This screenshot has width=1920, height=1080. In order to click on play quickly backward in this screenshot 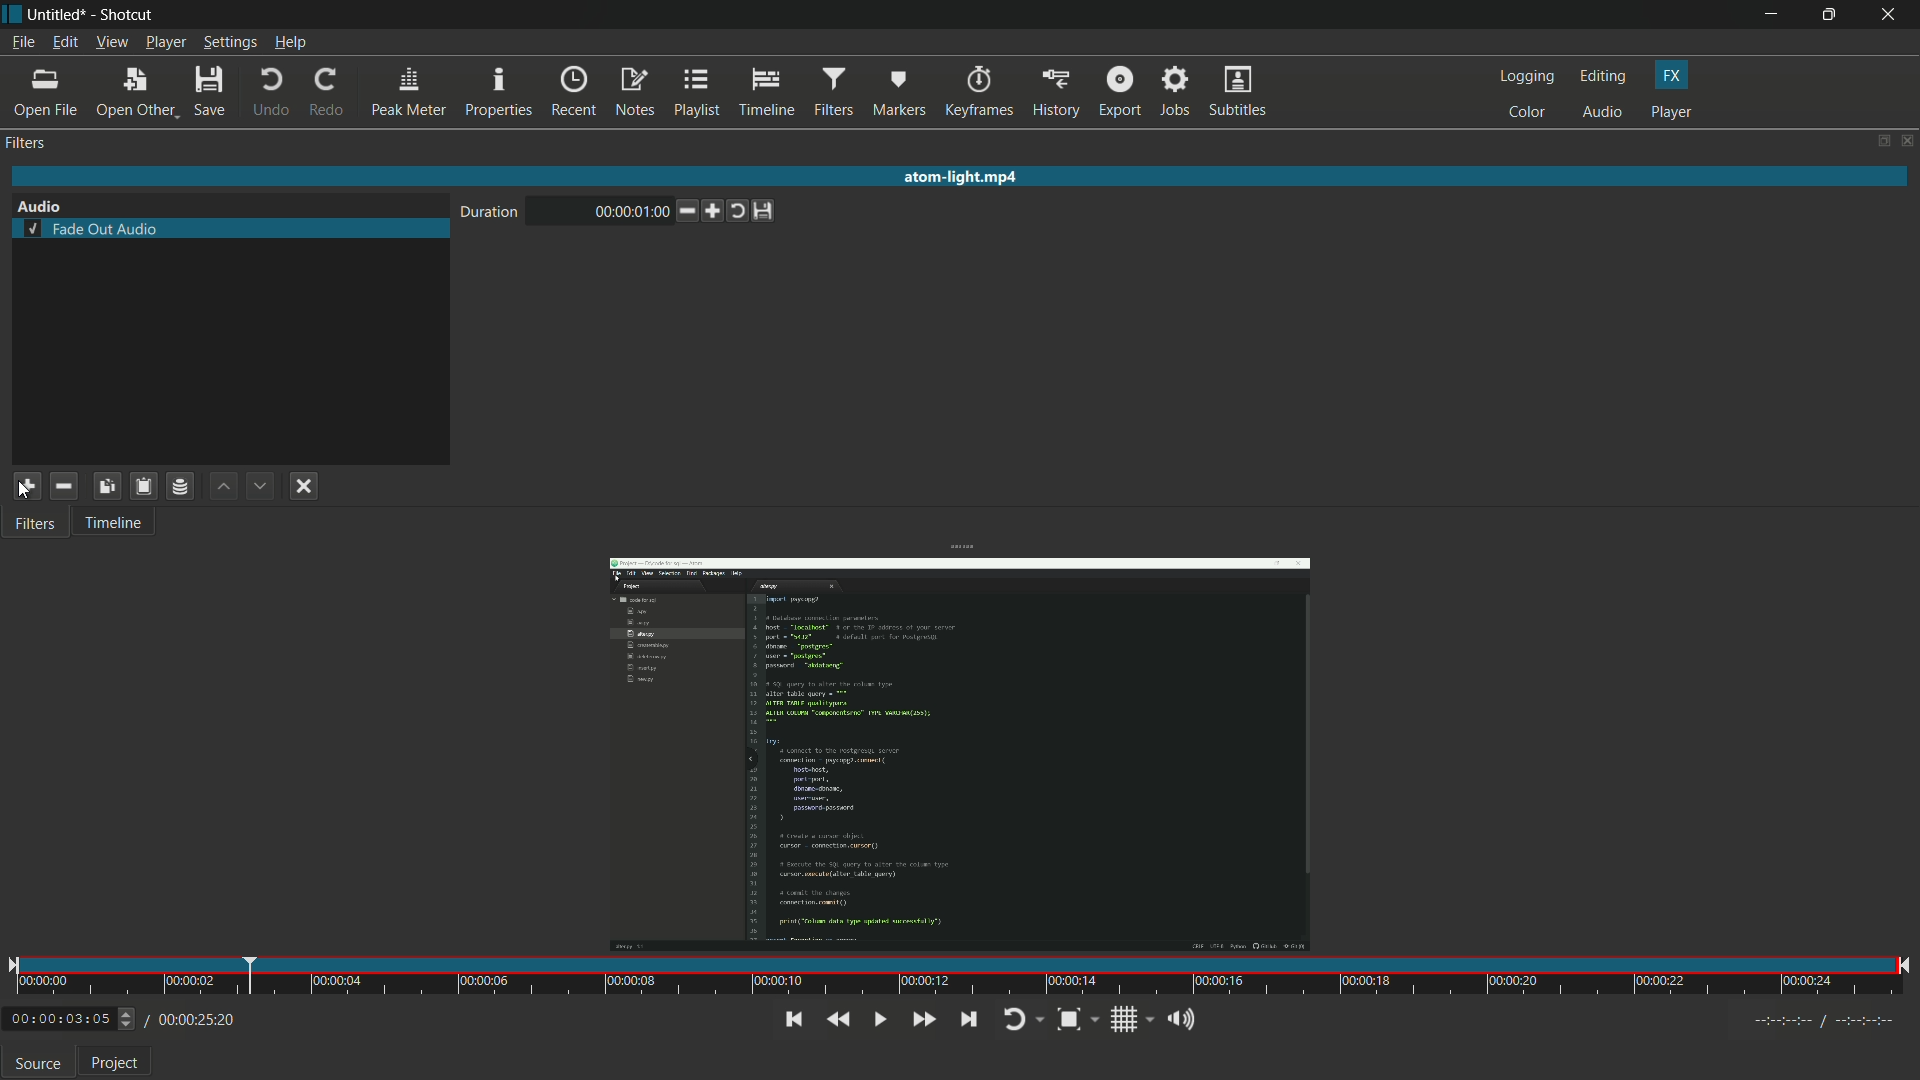, I will do `click(838, 1019)`.